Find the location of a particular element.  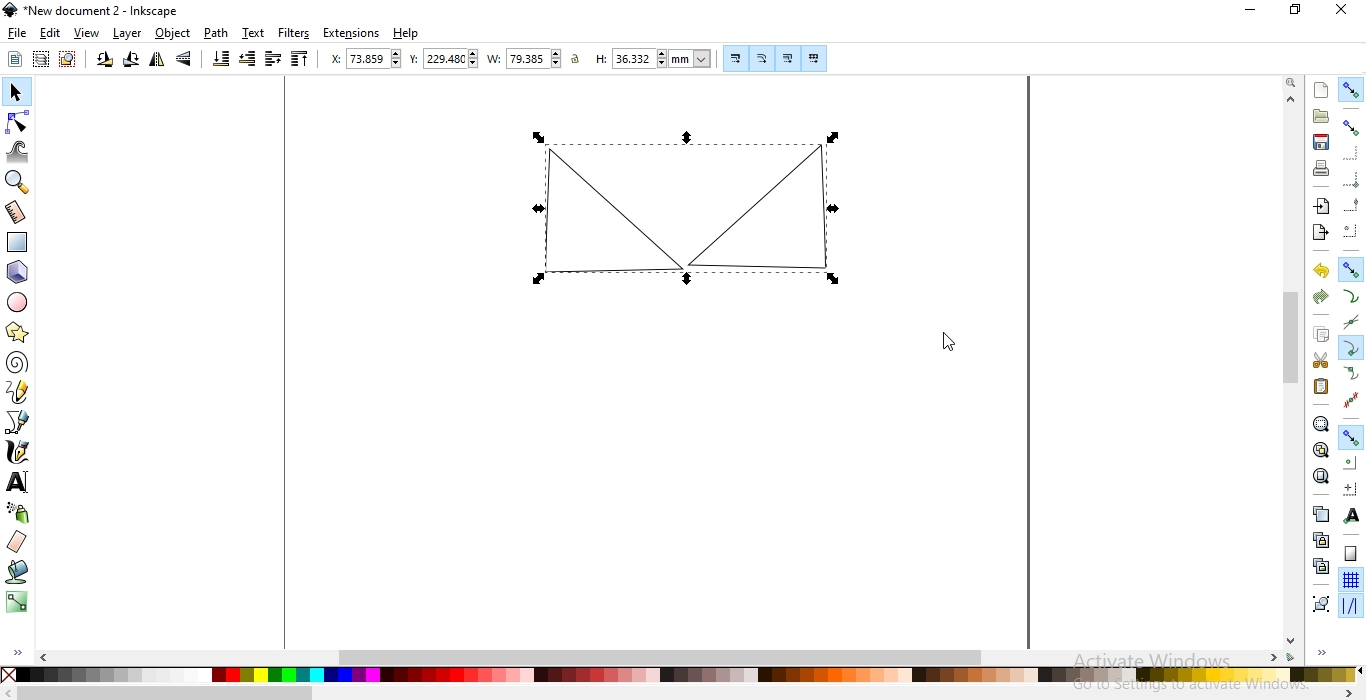

snap to grids is located at coordinates (1351, 580).